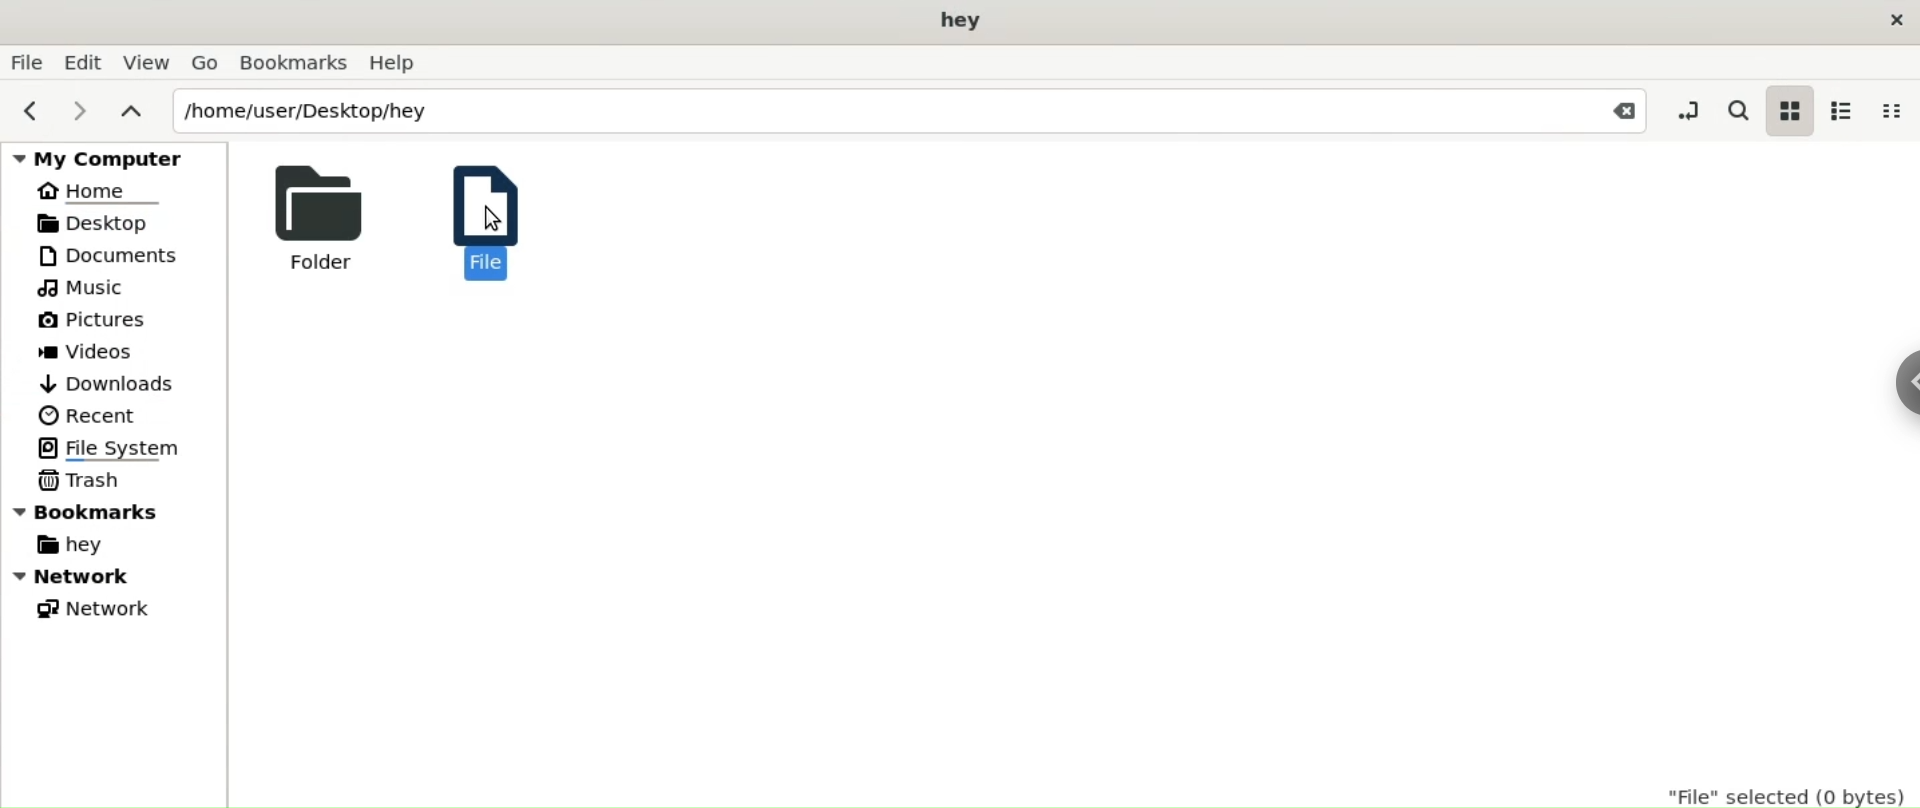  What do you see at coordinates (1893, 111) in the screenshot?
I see `compact view` at bounding box center [1893, 111].